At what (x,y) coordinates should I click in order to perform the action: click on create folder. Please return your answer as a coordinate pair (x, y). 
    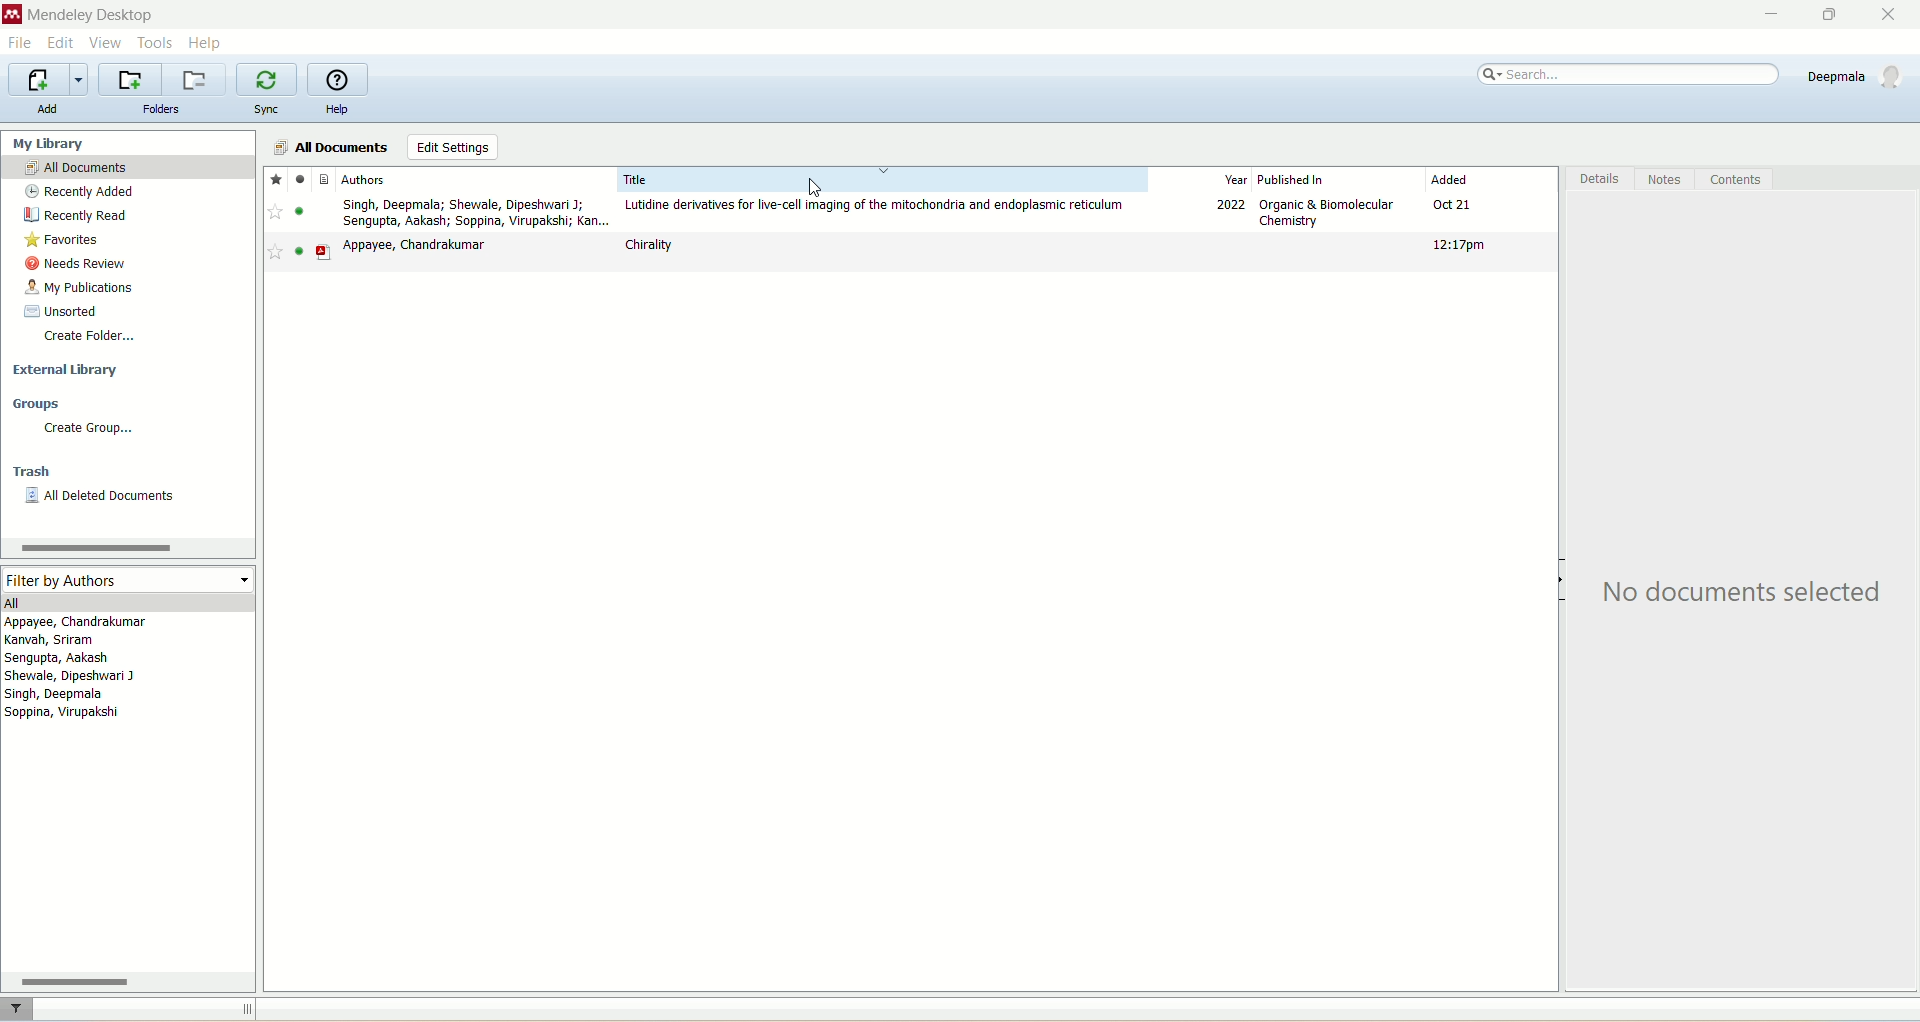
    Looking at the image, I should click on (94, 337).